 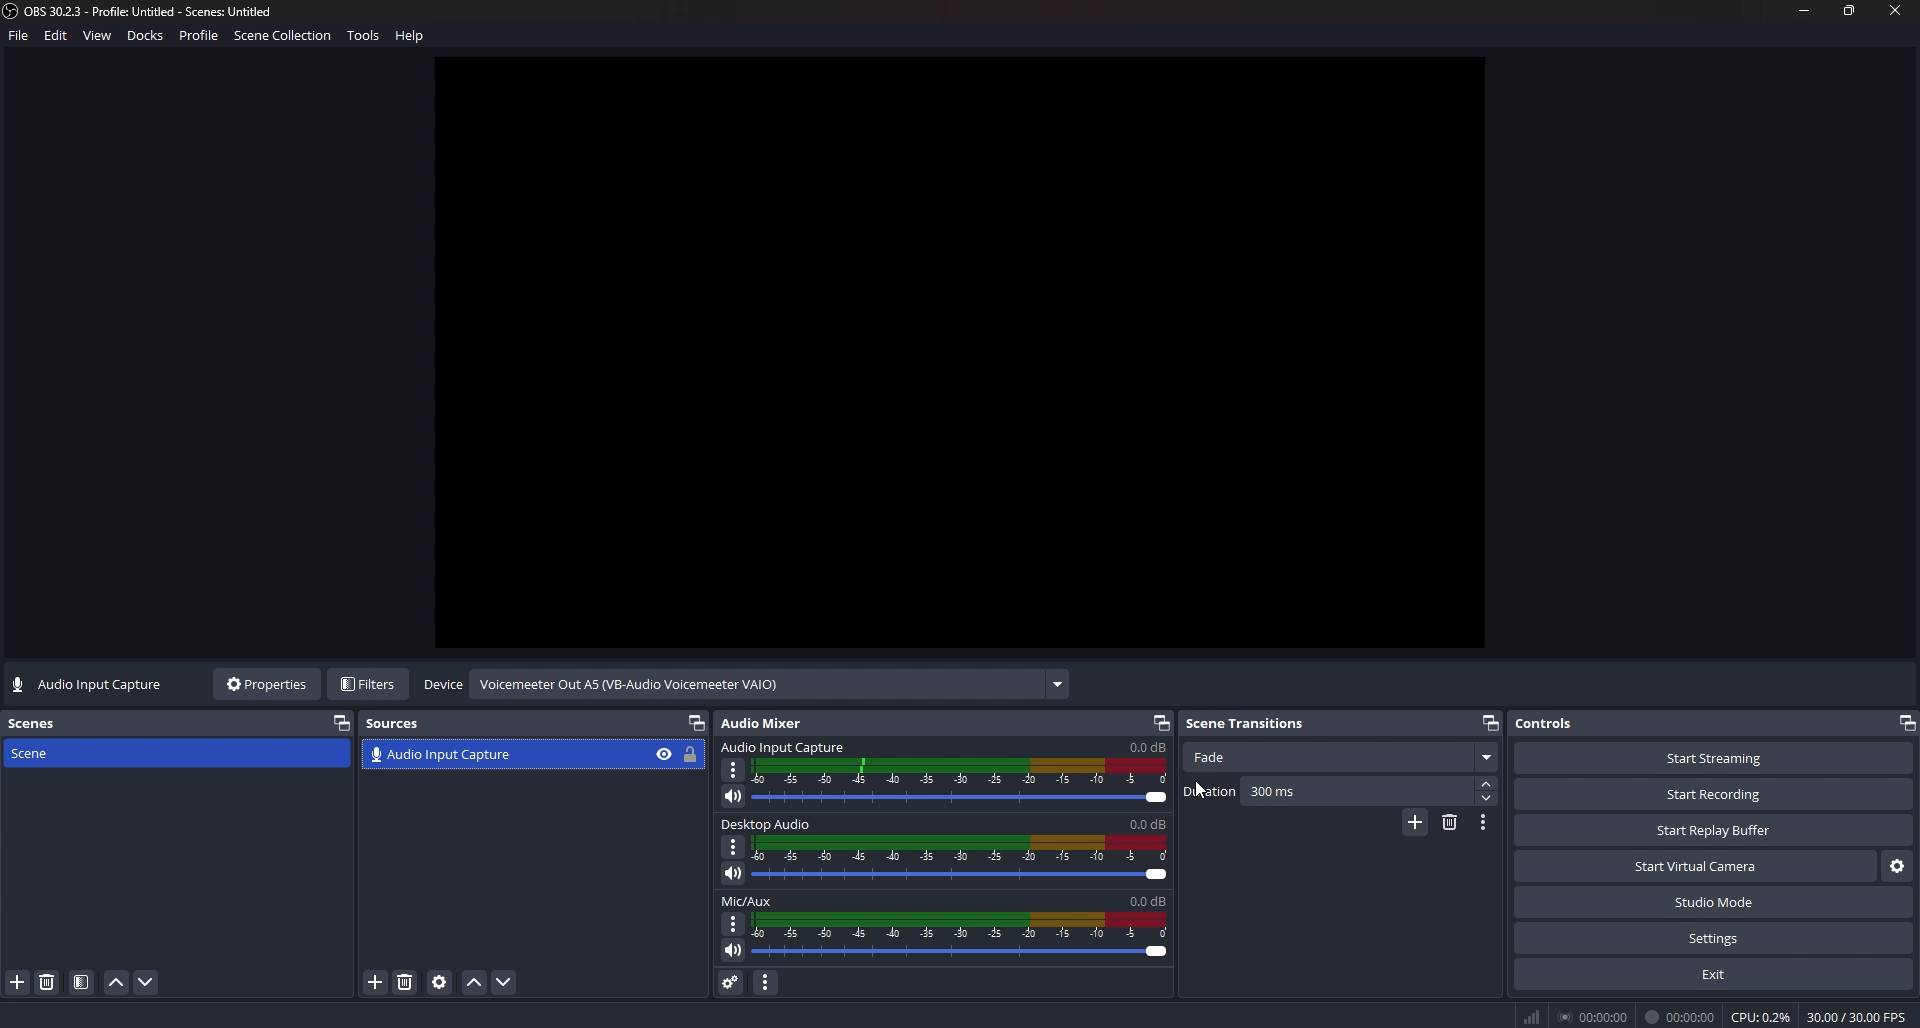 I want to click on start recording, so click(x=1714, y=794).